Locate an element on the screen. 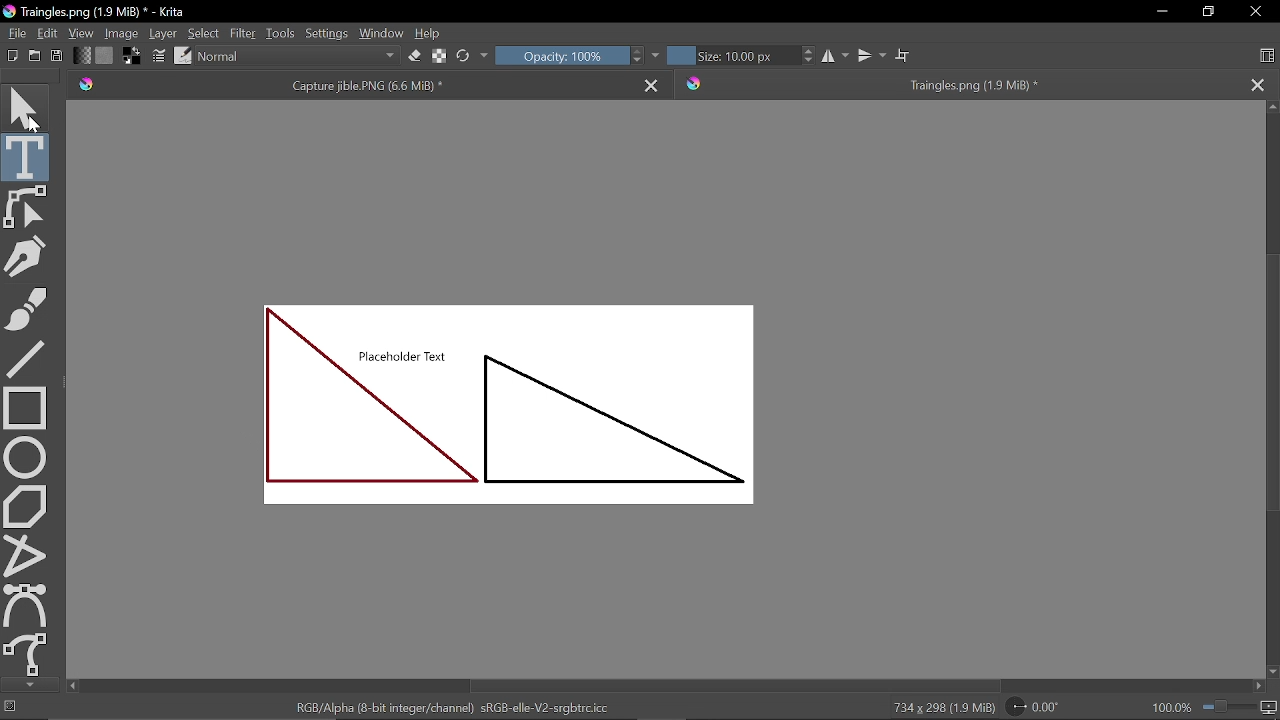  Move tool is located at coordinates (25, 104).